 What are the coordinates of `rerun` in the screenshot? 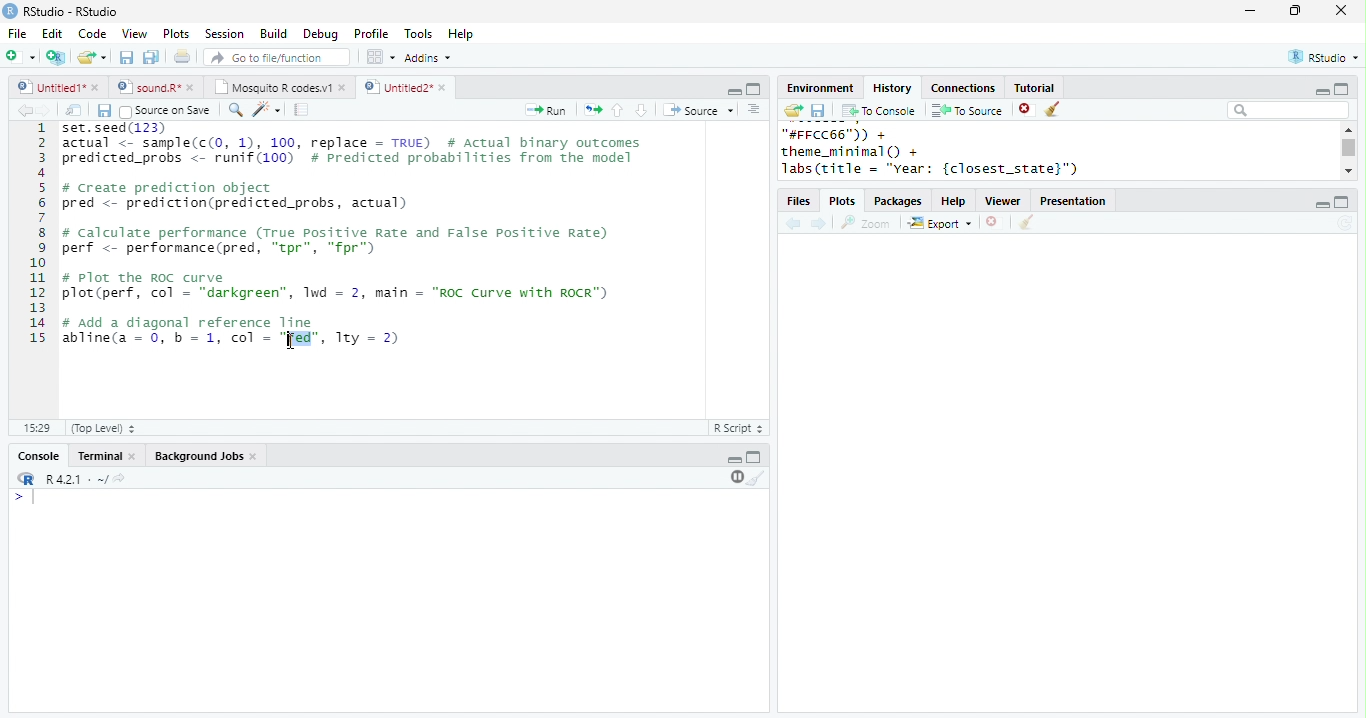 It's located at (593, 110).